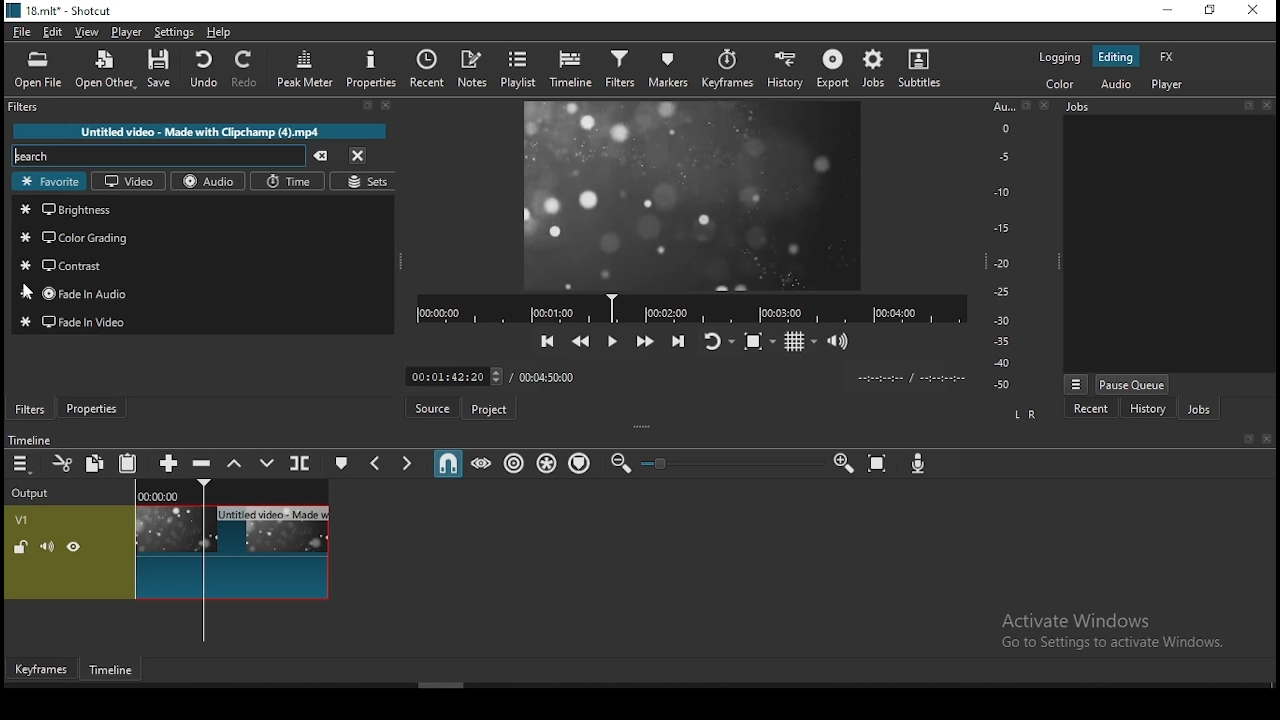 The height and width of the screenshot is (720, 1280). I want to click on brightness, so click(205, 210).